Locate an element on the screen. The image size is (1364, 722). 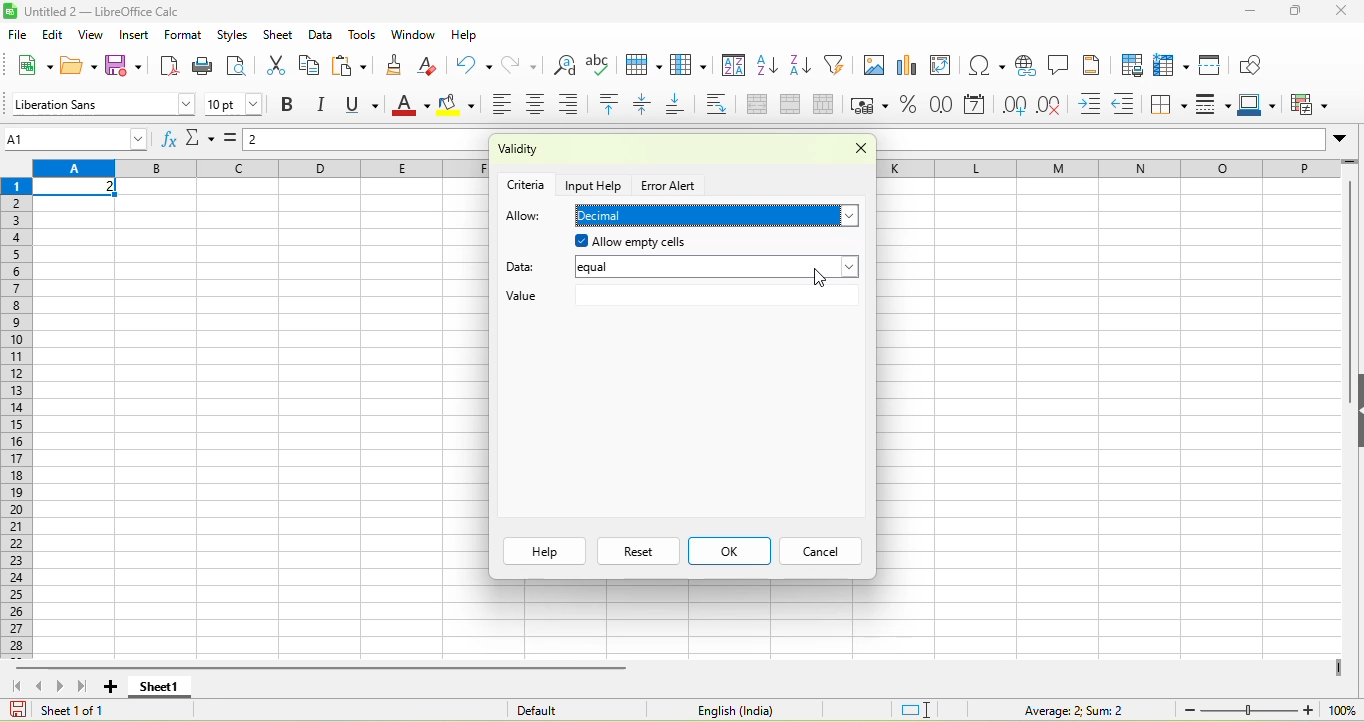
function wizard is located at coordinates (169, 139).